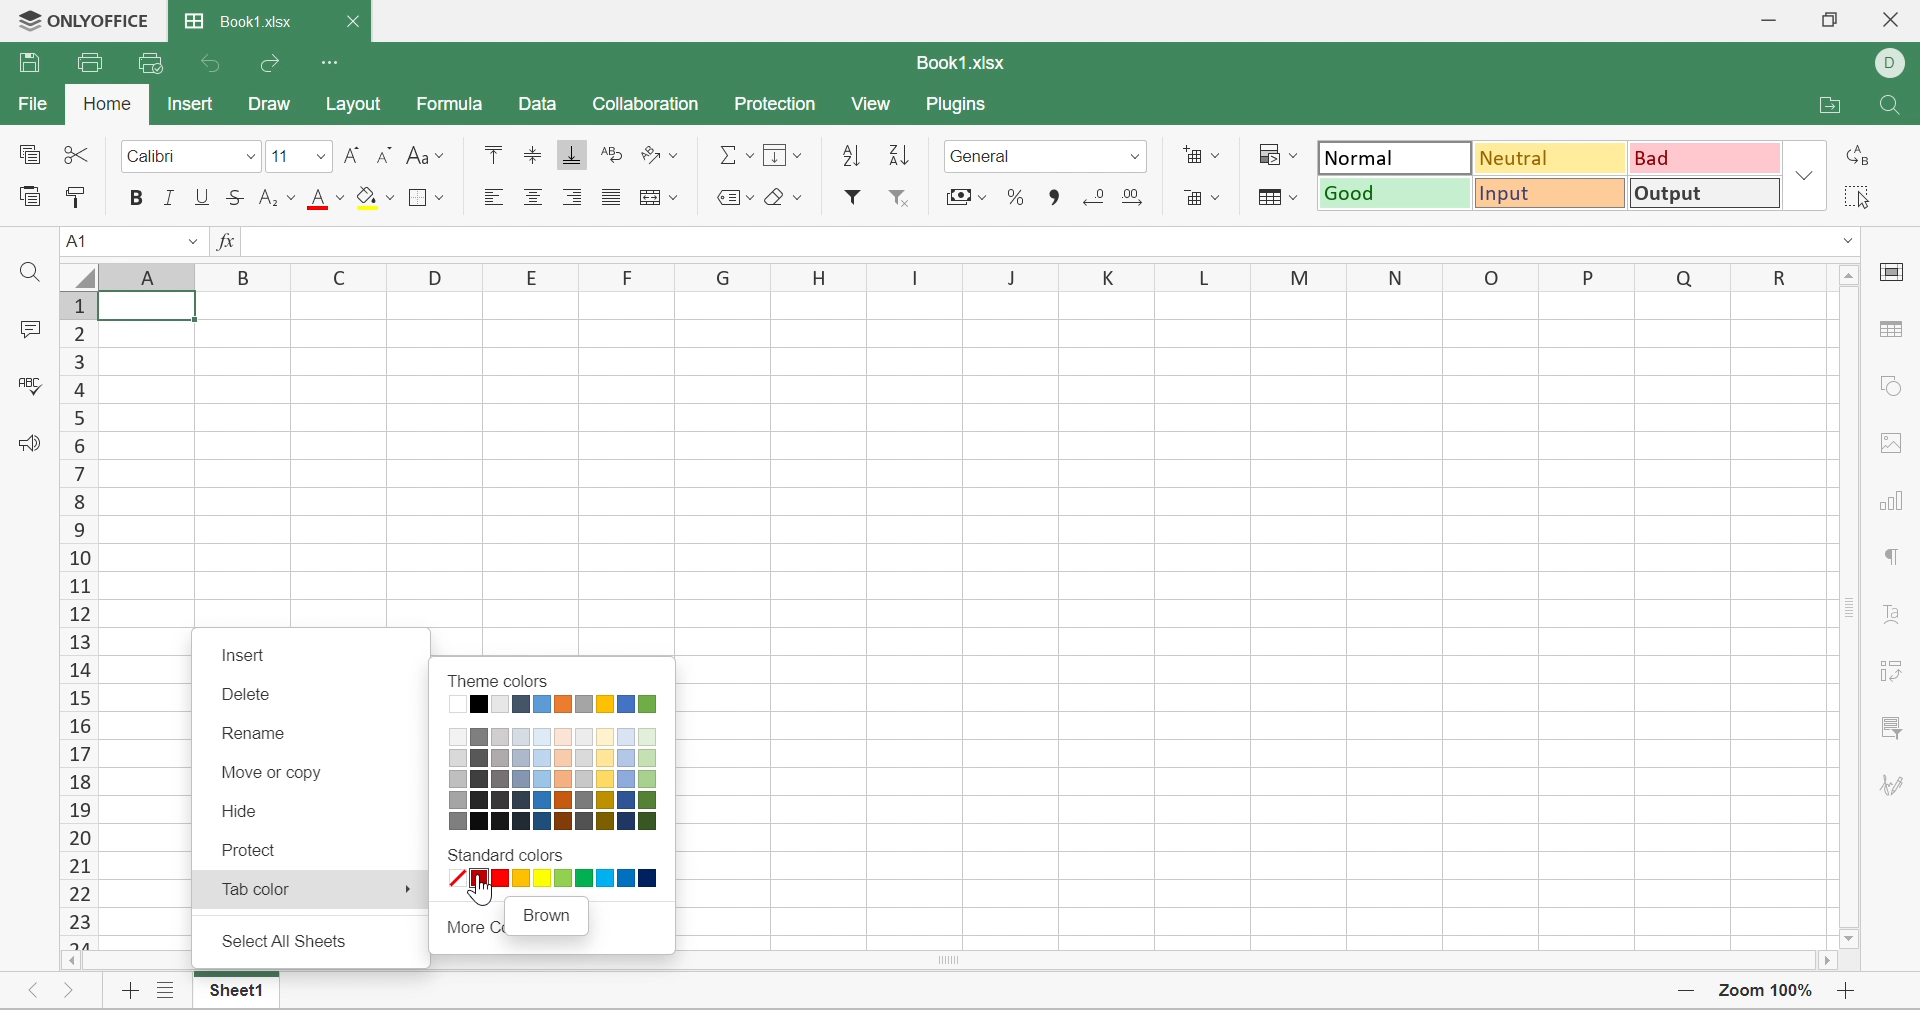  What do you see at coordinates (1893, 274) in the screenshot?
I see `Cell settings` at bounding box center [1893, 274].